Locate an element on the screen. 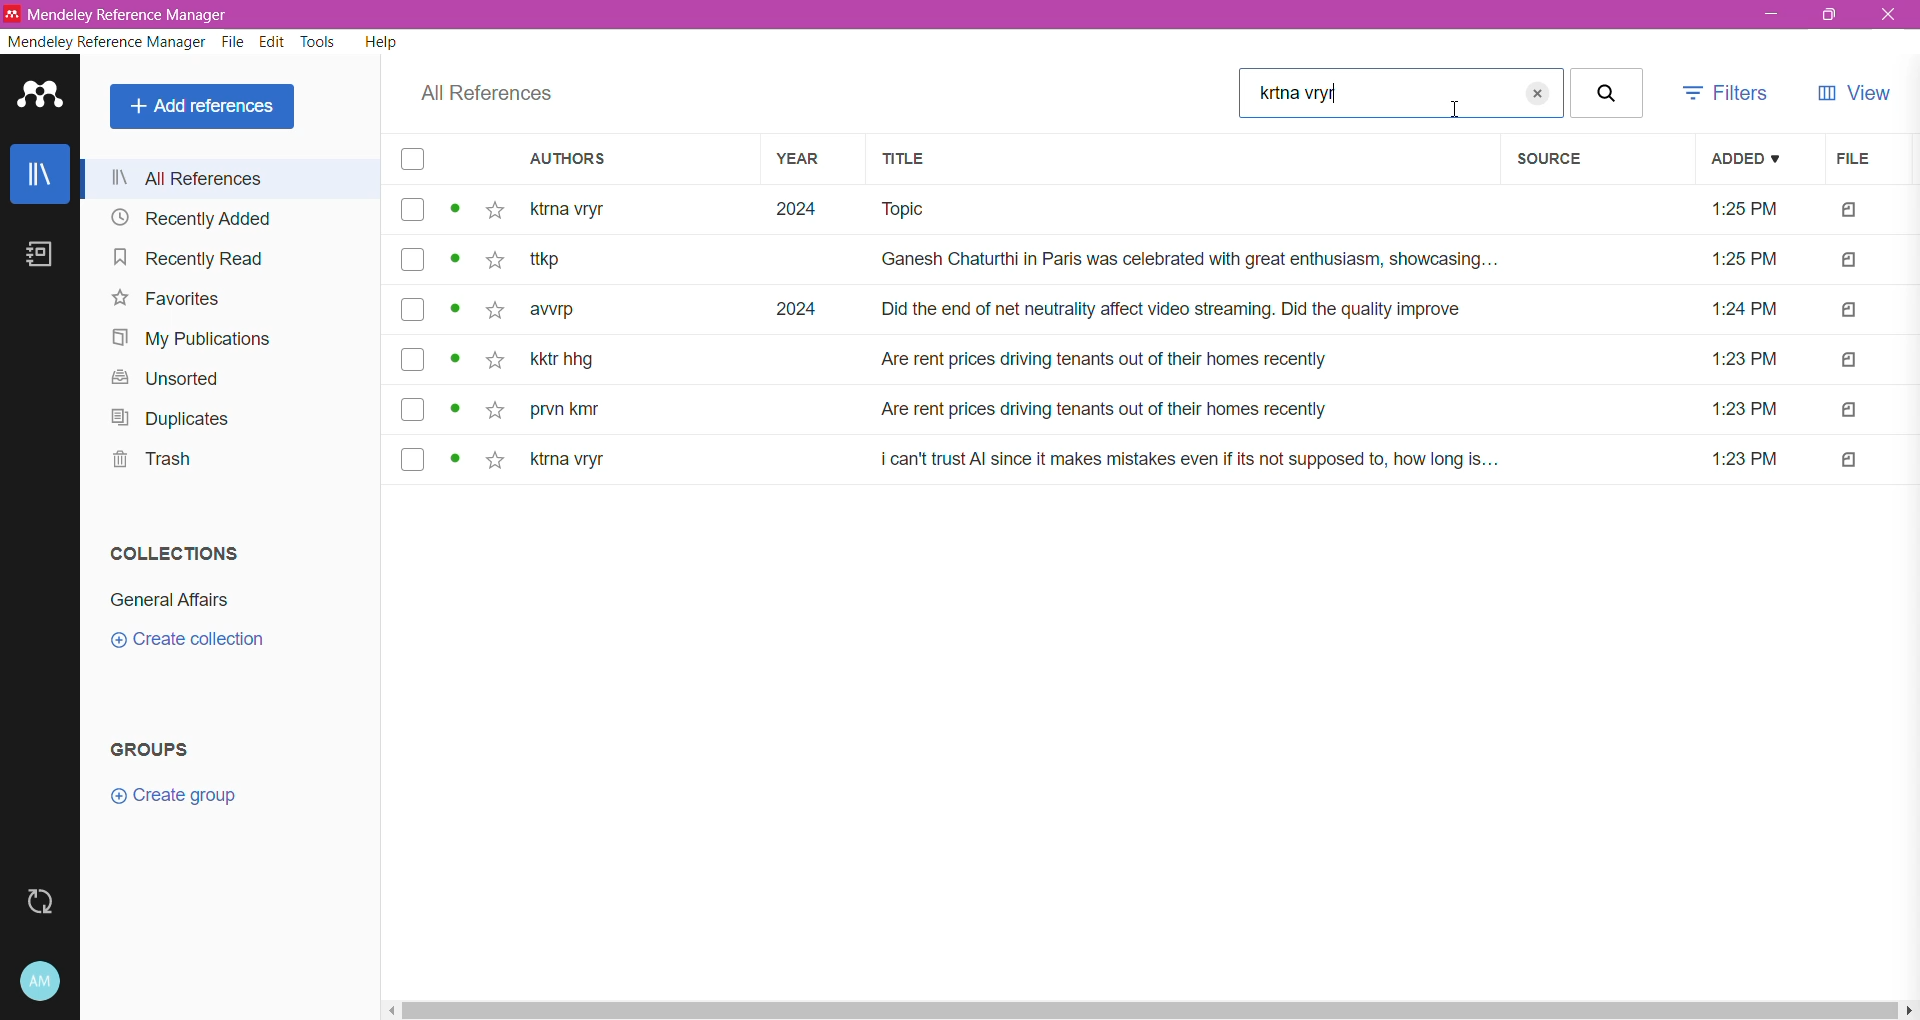 The width and height of the screenshot is (1920, 1020). Minimize is located at coordinates (1770, 15).